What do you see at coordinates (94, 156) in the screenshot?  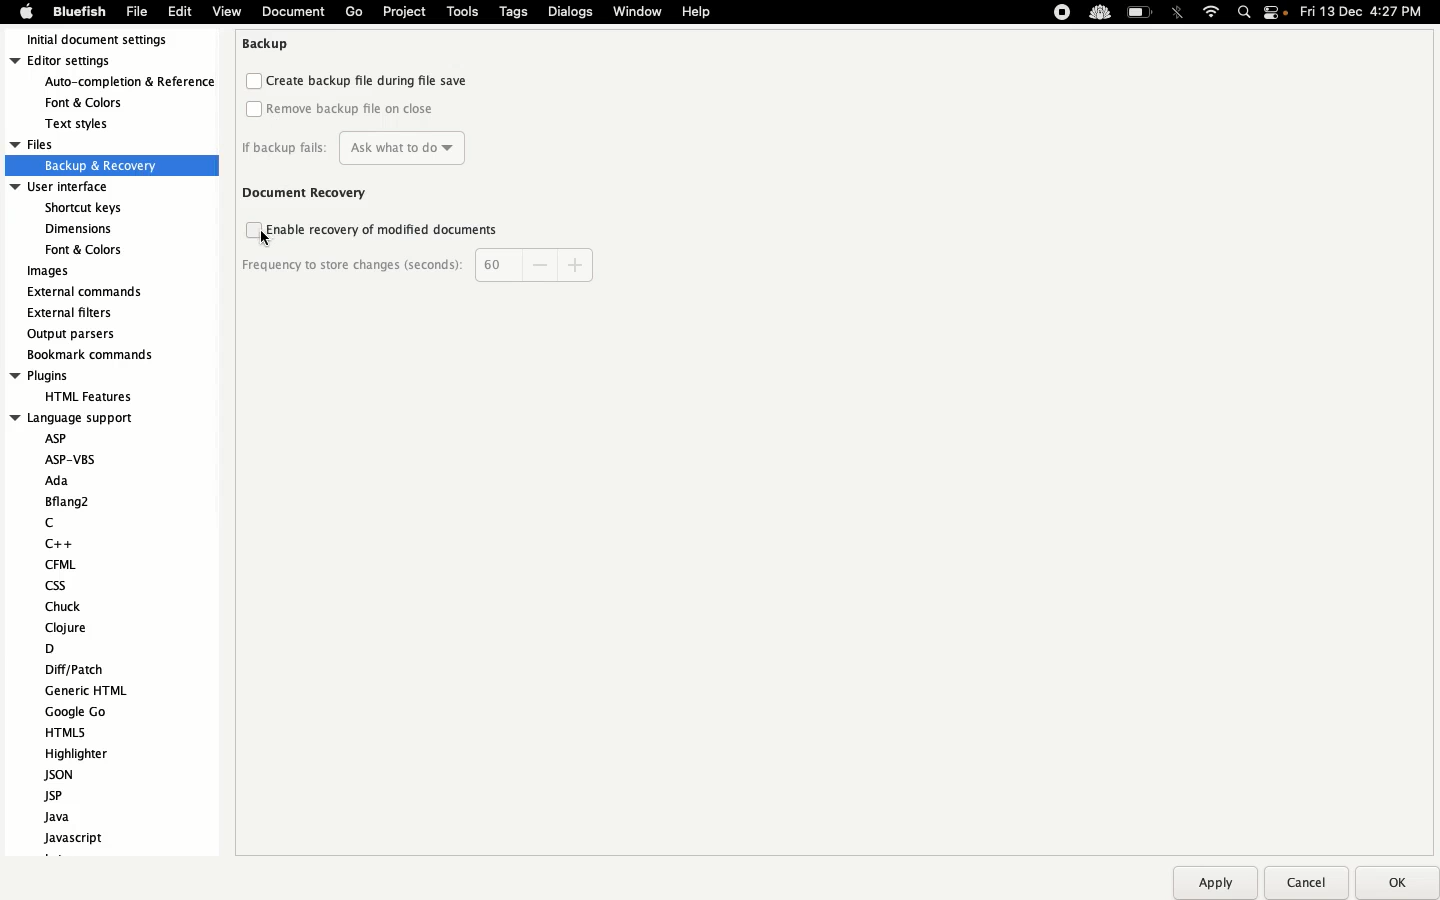 I see `Files` at bounding box center [94, 156].